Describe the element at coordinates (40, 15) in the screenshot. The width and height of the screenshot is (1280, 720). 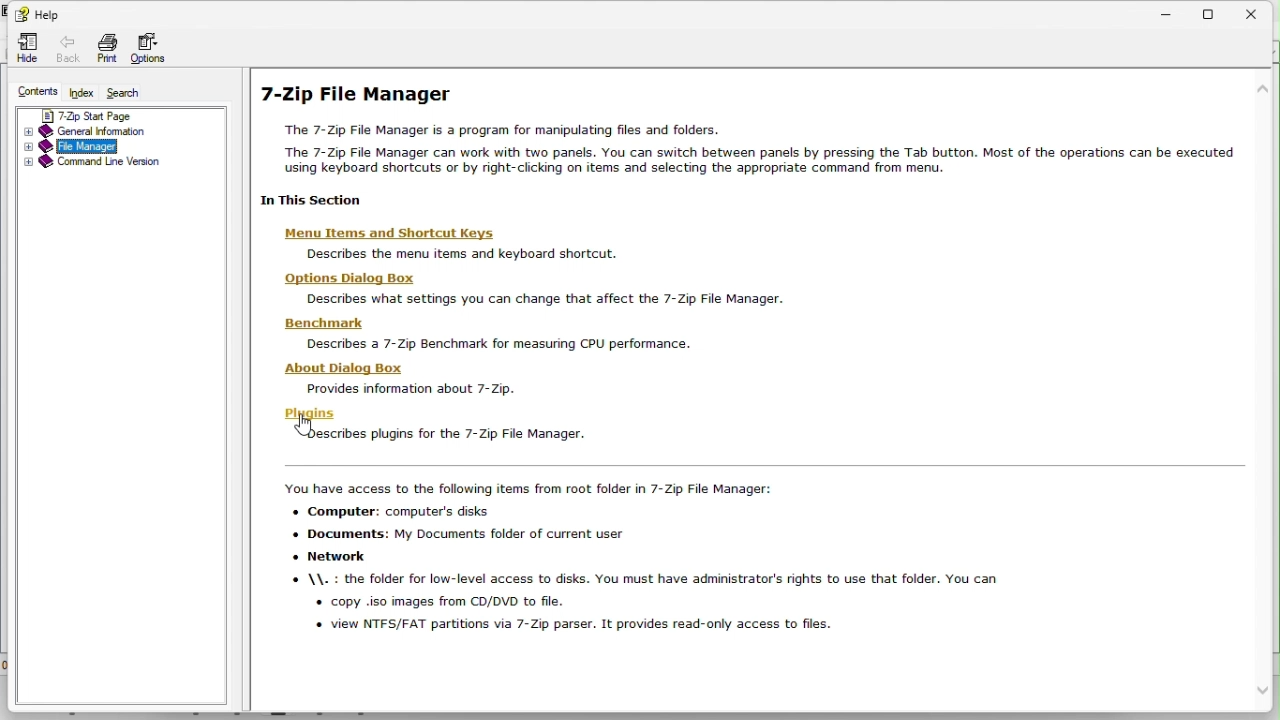
I see `Help` at that location.